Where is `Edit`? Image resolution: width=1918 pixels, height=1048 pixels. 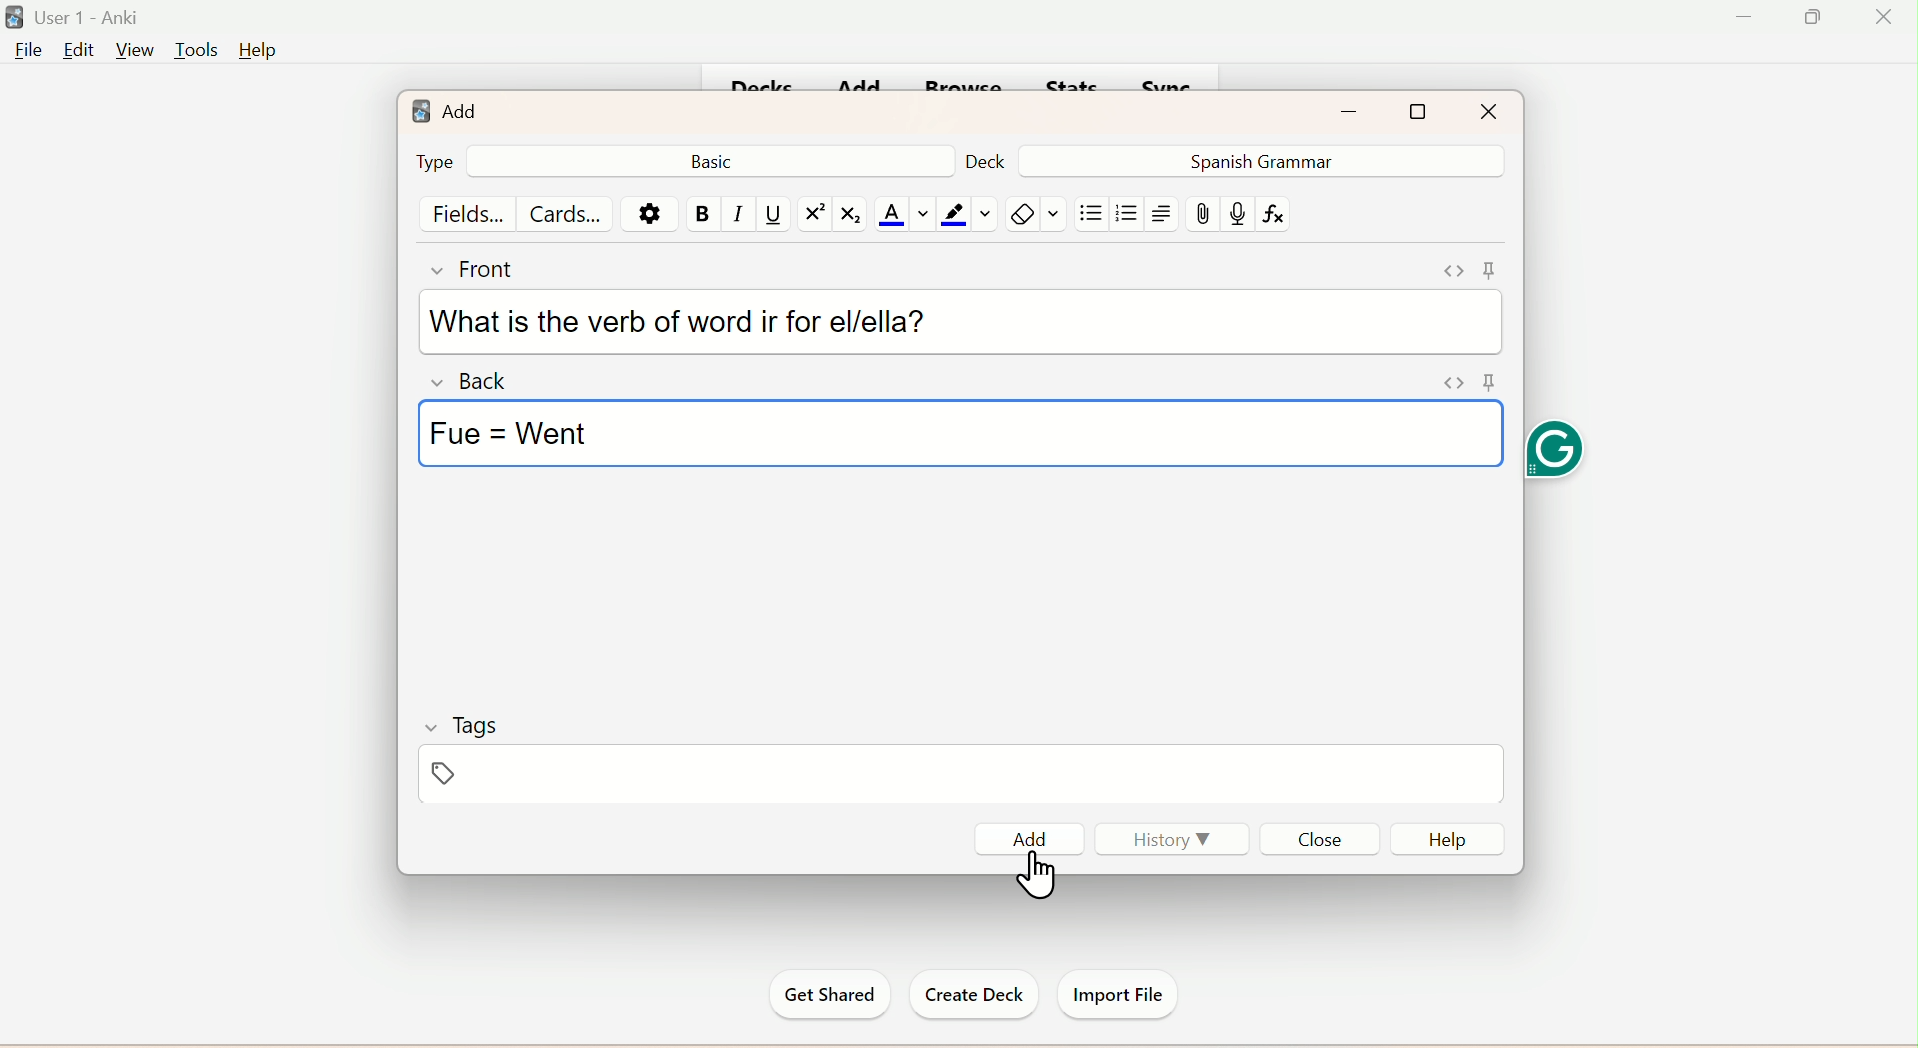
Edit is located at coordinates (77, 51).